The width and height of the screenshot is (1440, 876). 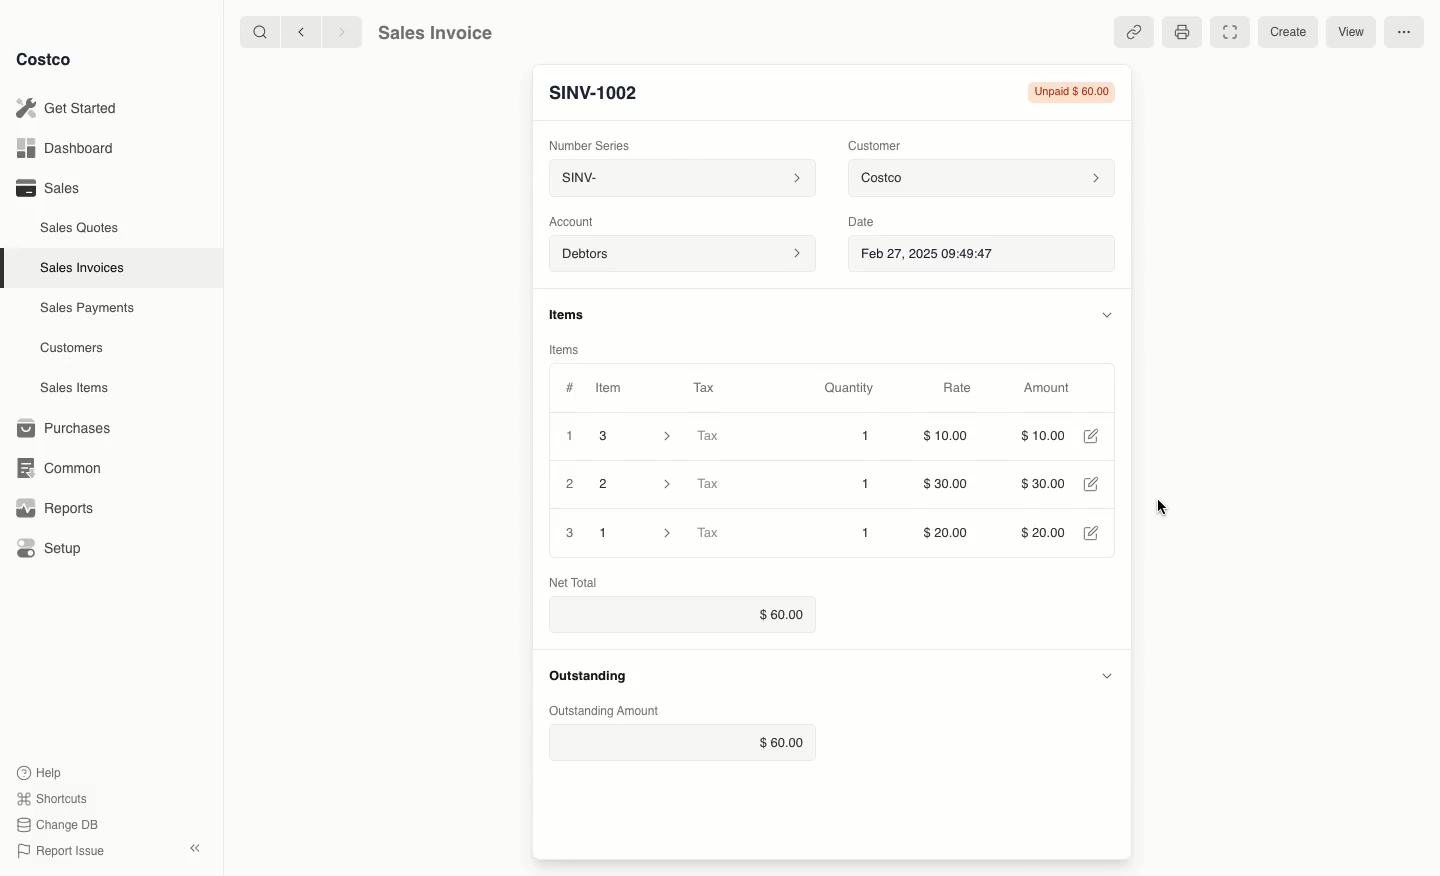 What do you see at coordinates (873, 219) in the screenshot?
I see `Date` at bounding box center [873, 219].